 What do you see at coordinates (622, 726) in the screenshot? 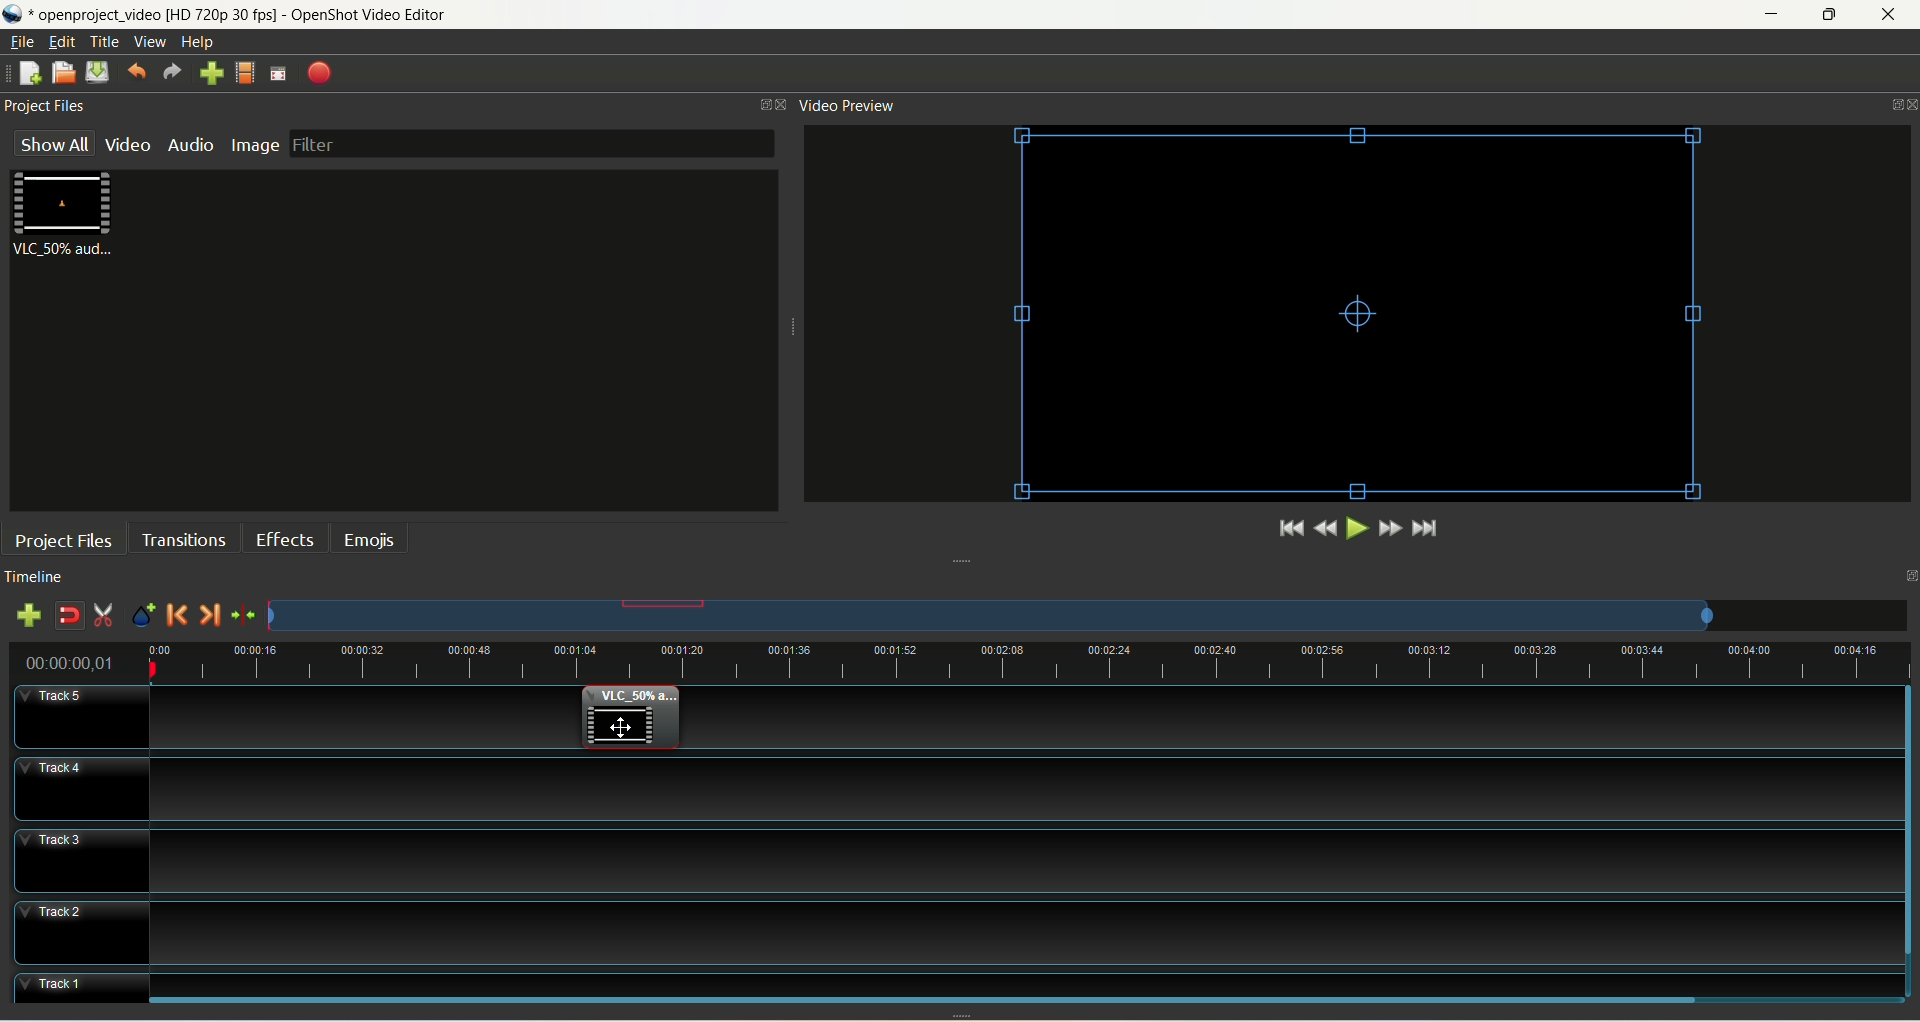
I see `cursor` at bounding box center [622, 726].